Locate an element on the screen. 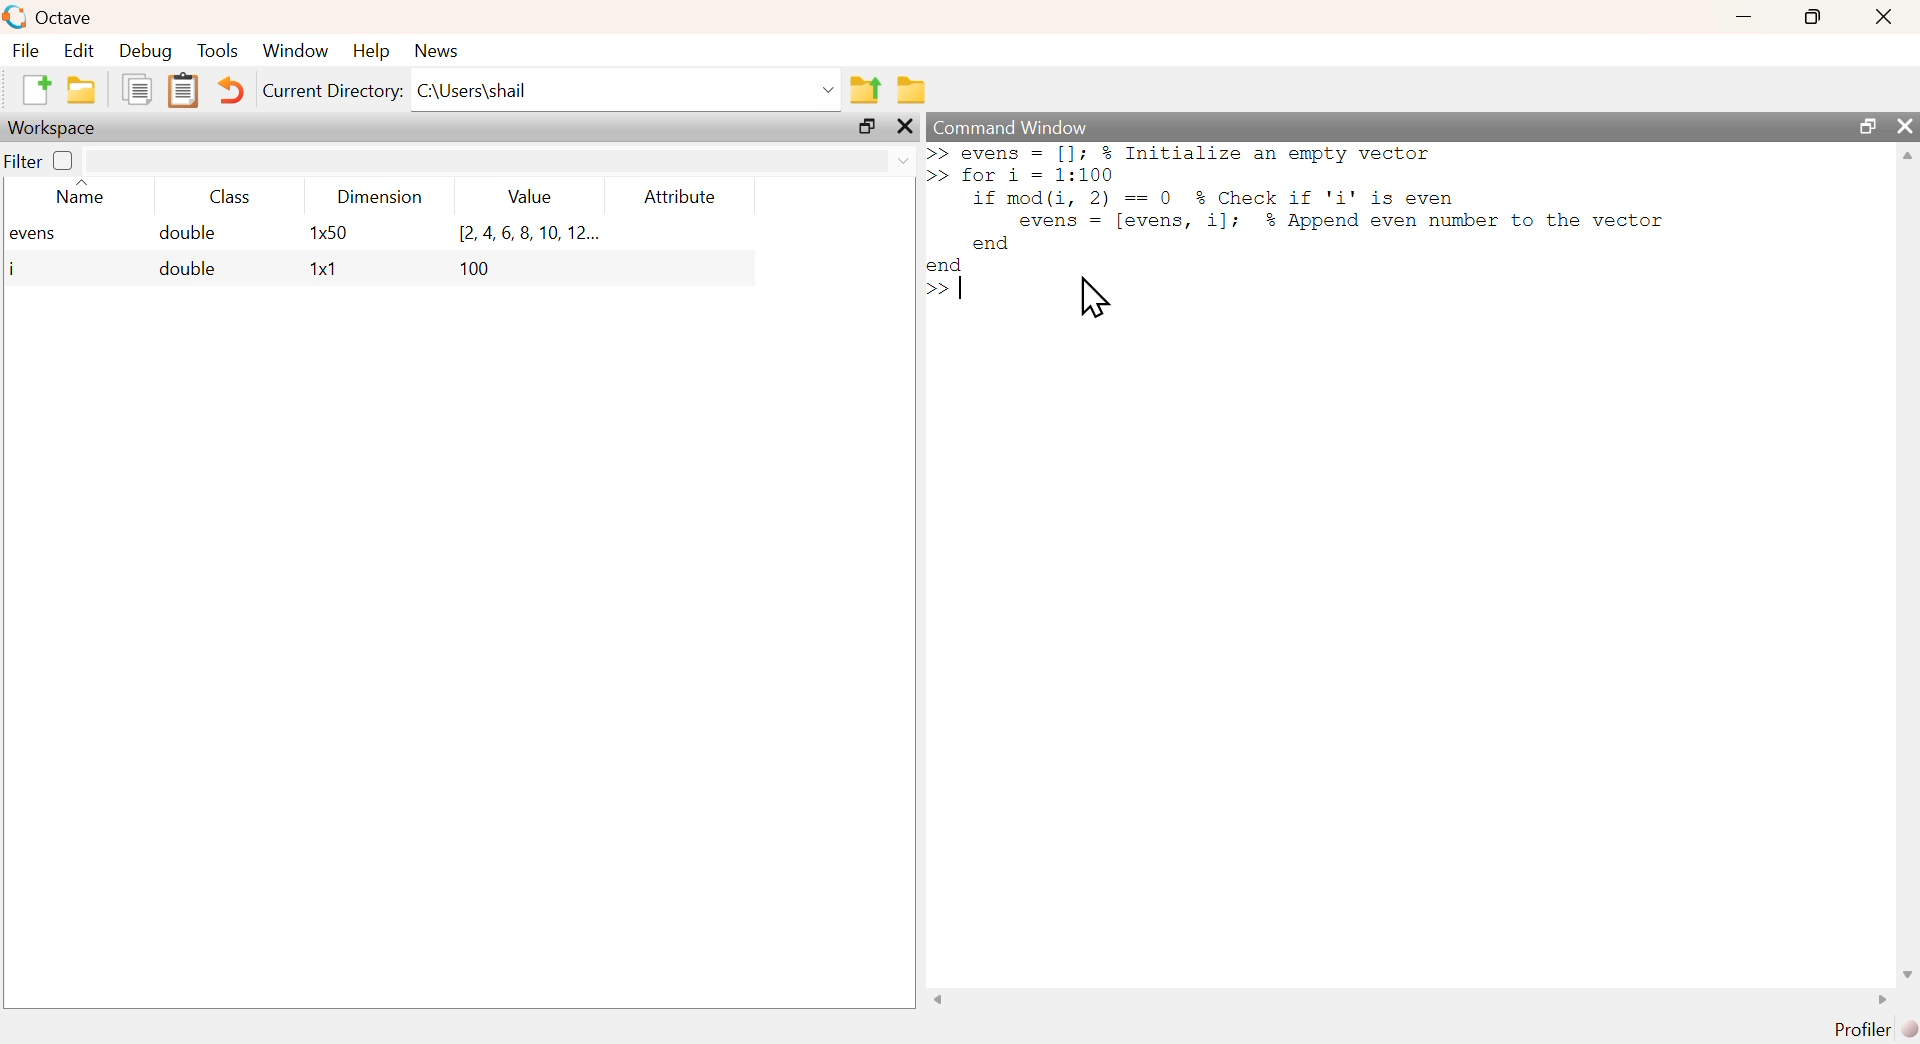 Image resolution: width=1920 pixels, height=1044 pixels. debug is located at coordinates (149, 51).